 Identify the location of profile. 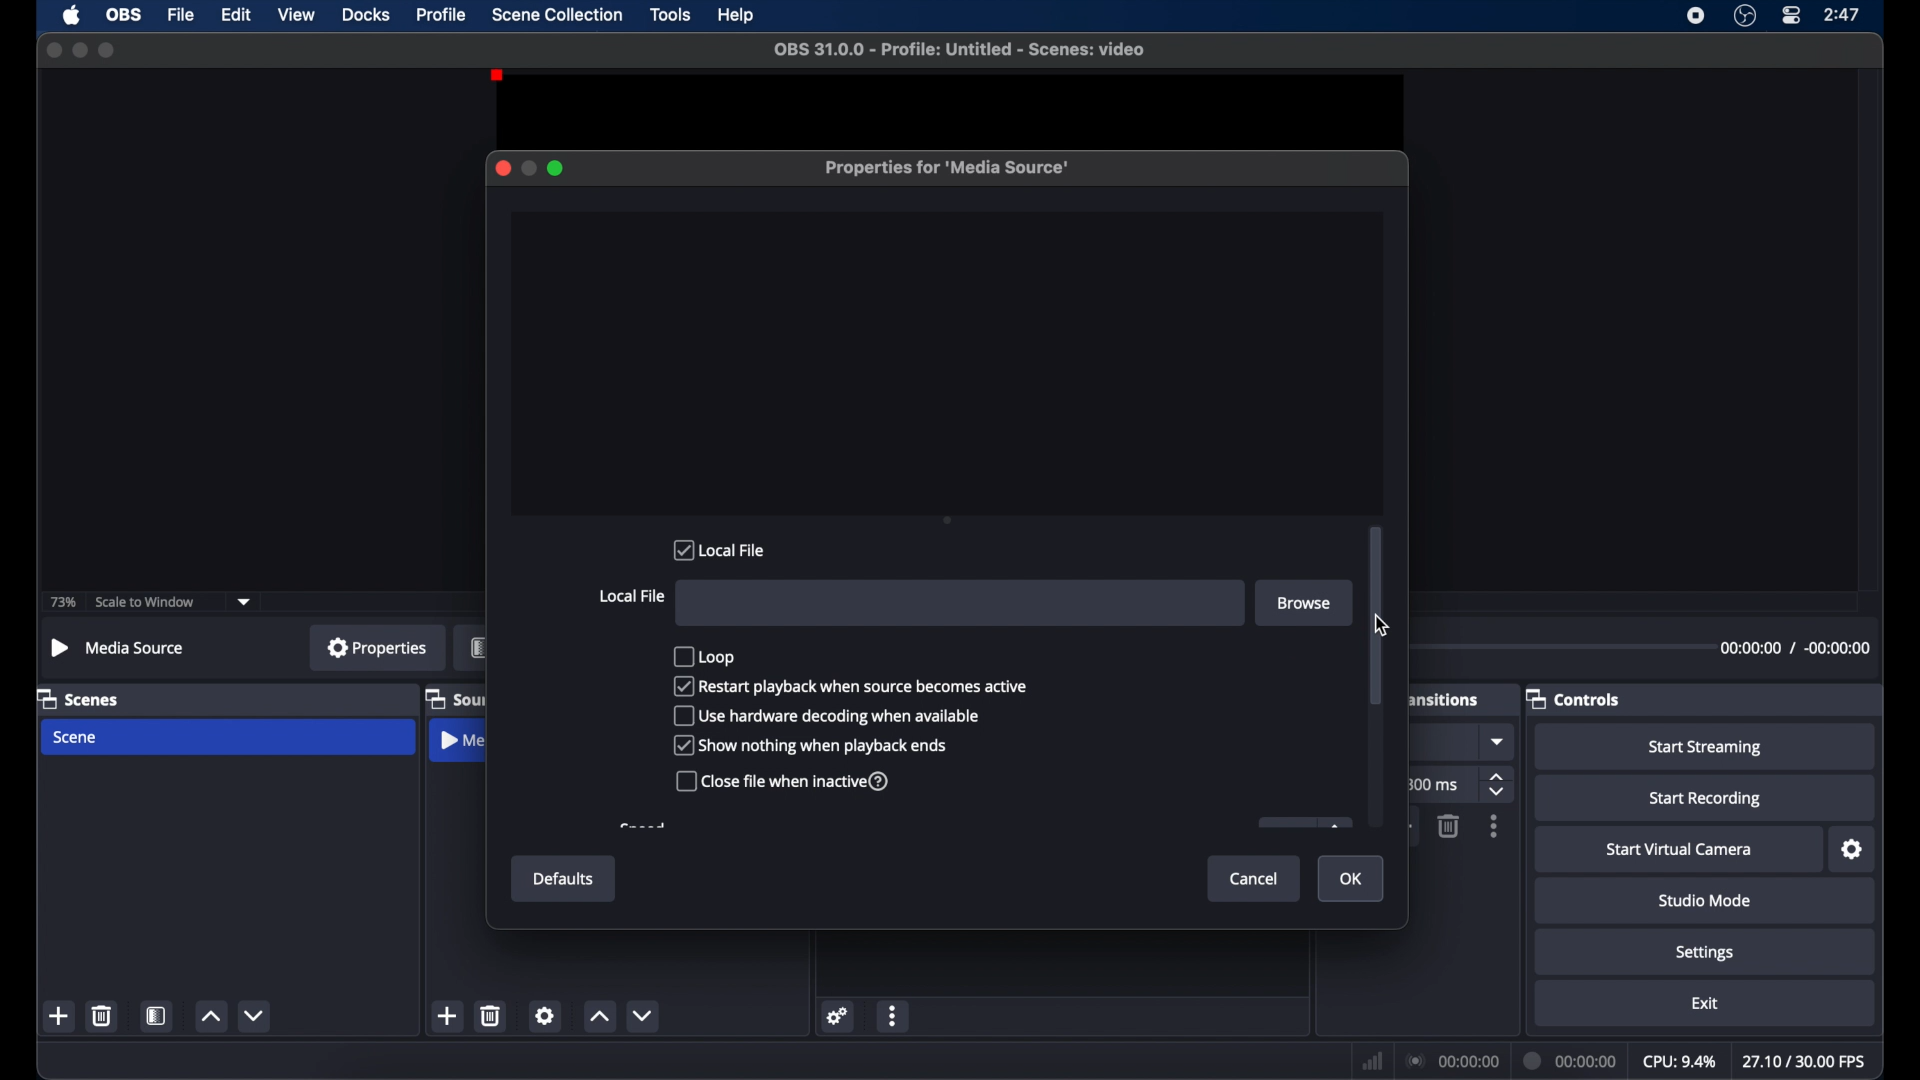
(442, 15).